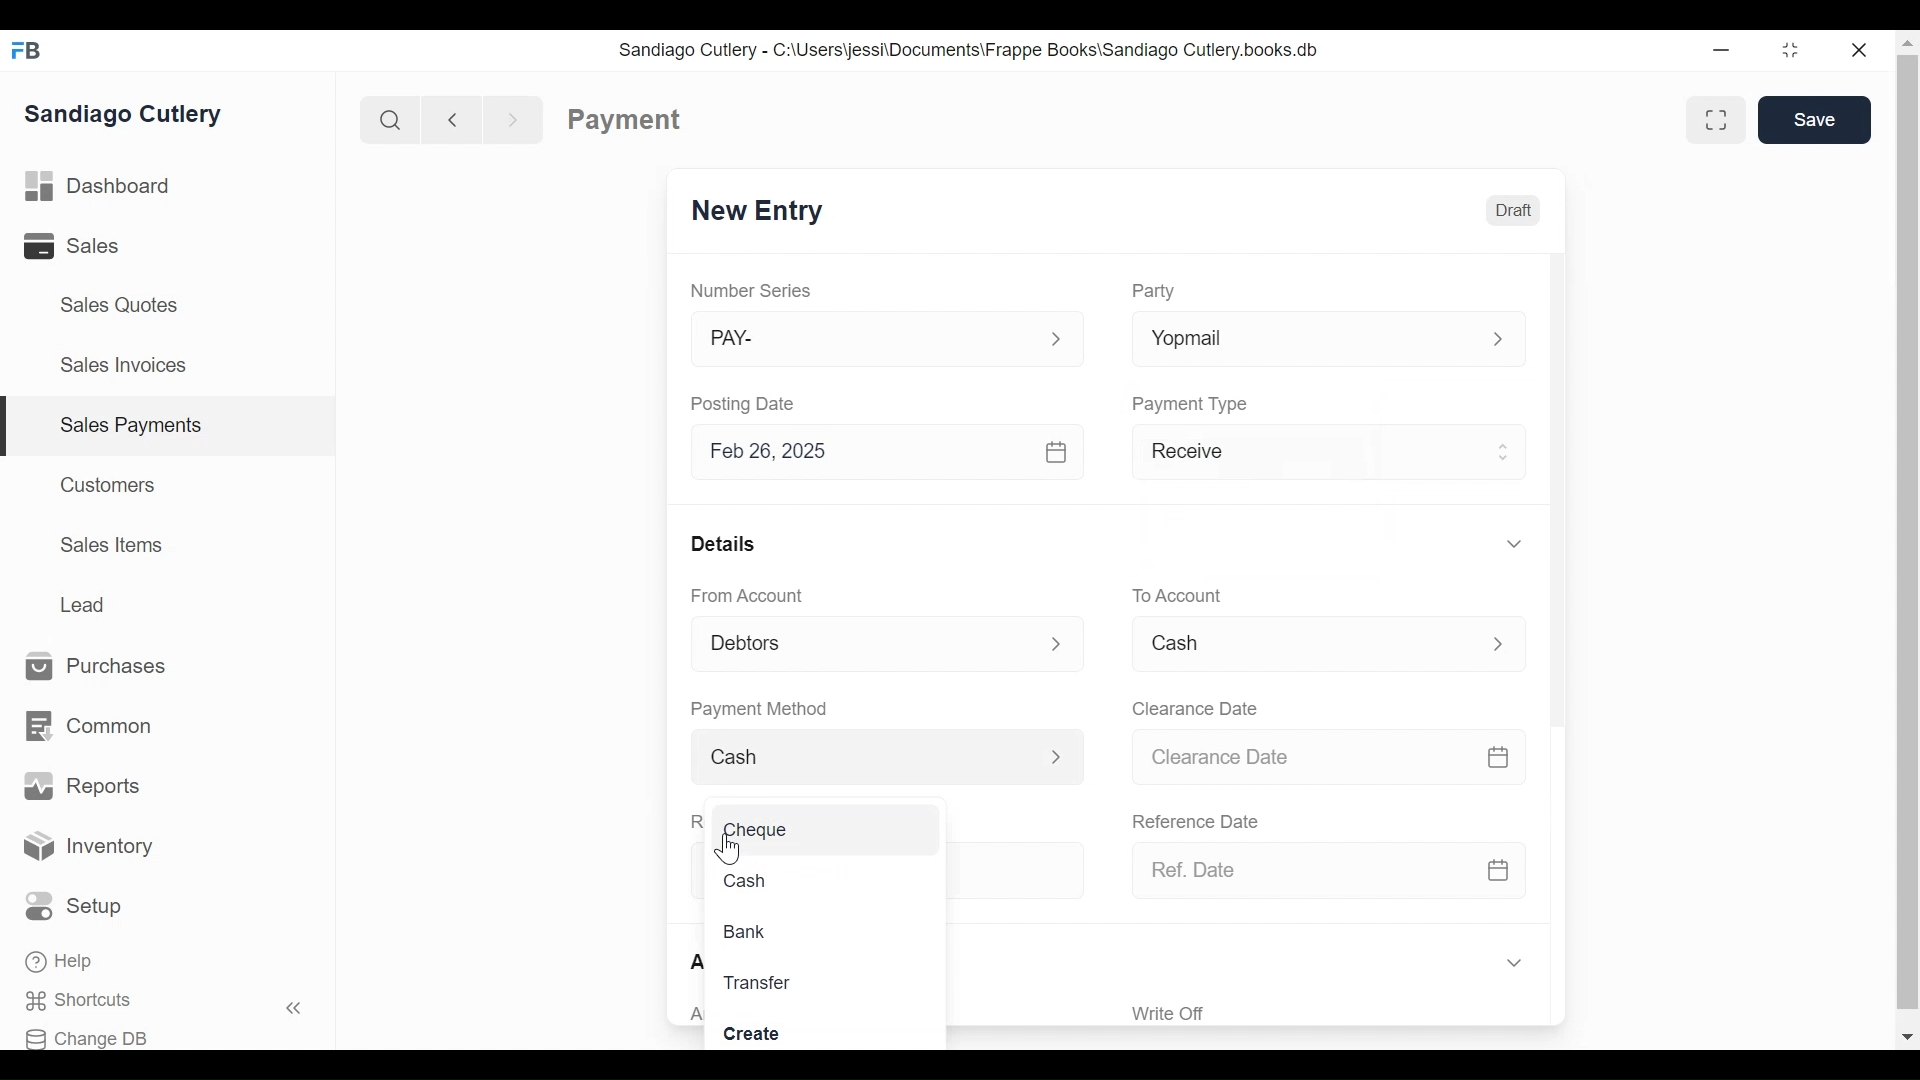 Image resolution: width=1920 pixels, height=1080 pixels. Describe the element at coordinates (110, 484) in the screenshot. I see `Customers` at that location.